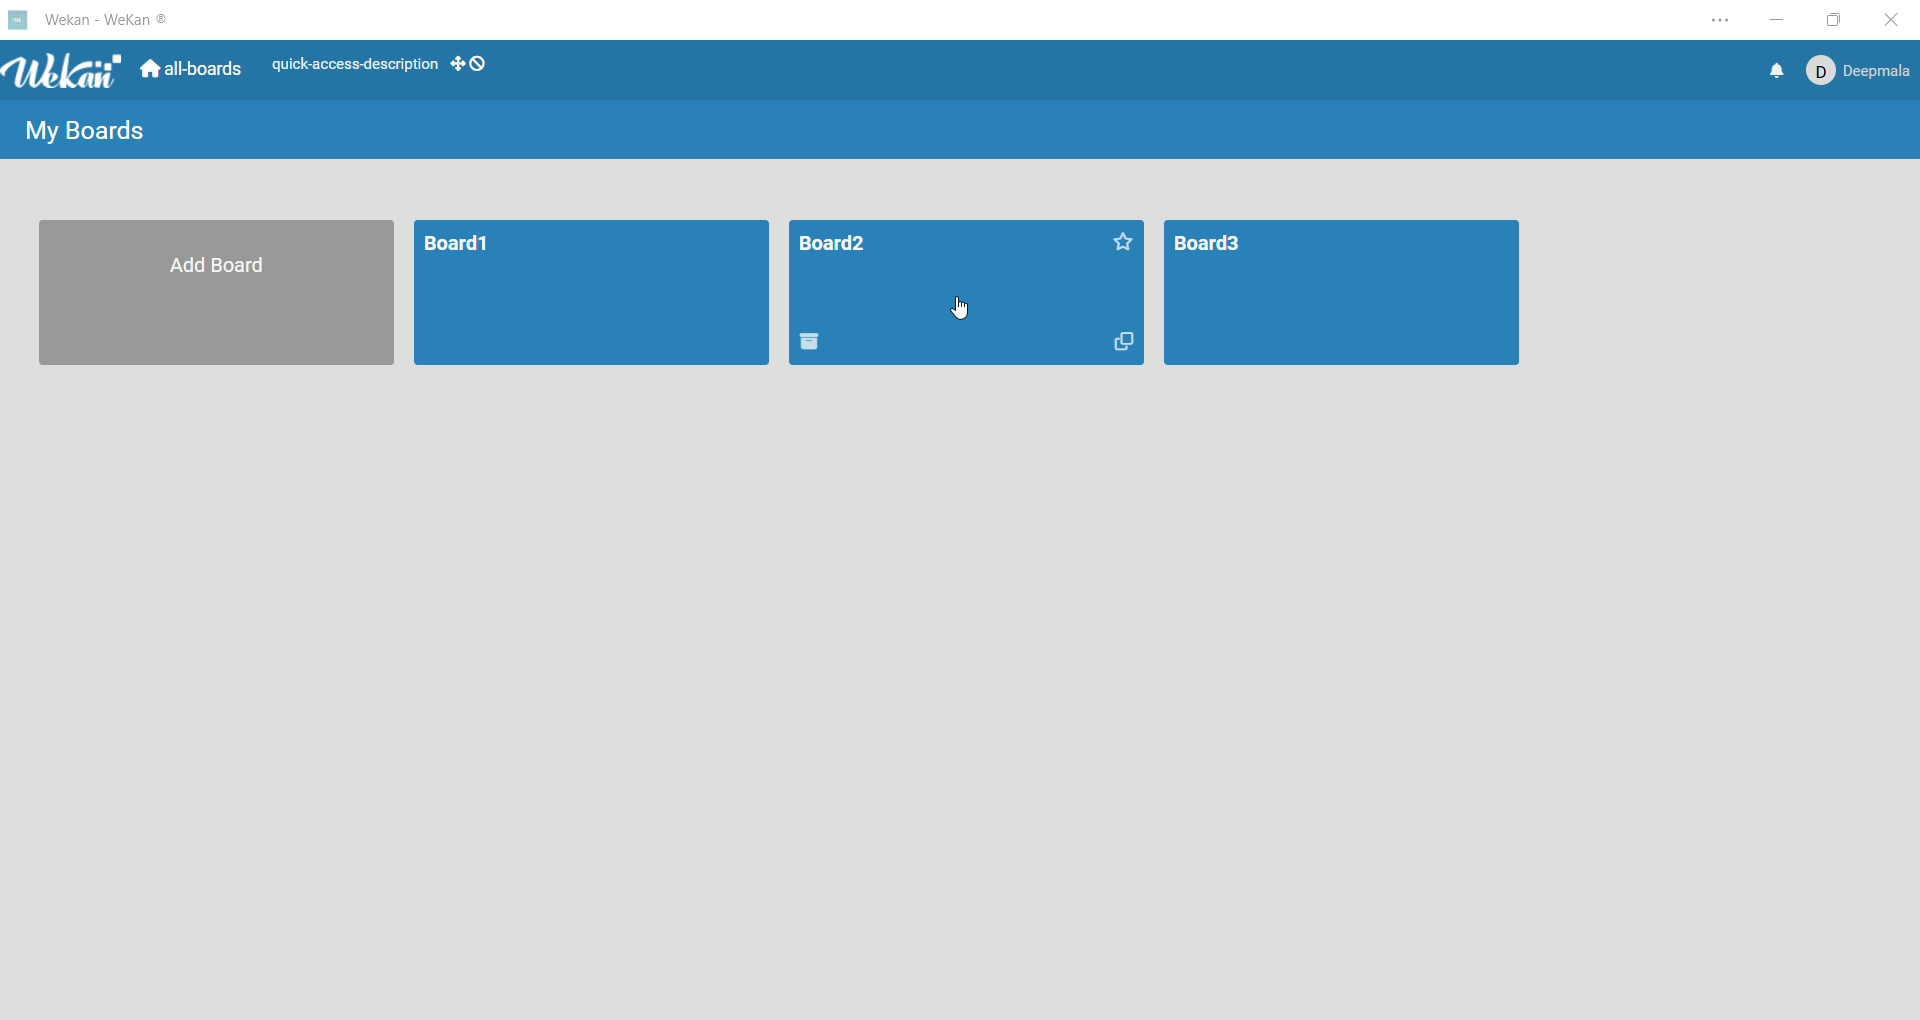 Image resolution: width=1920 pixels, height=1020 pixels. I want to click on BOARD3, so click(1209, 243).